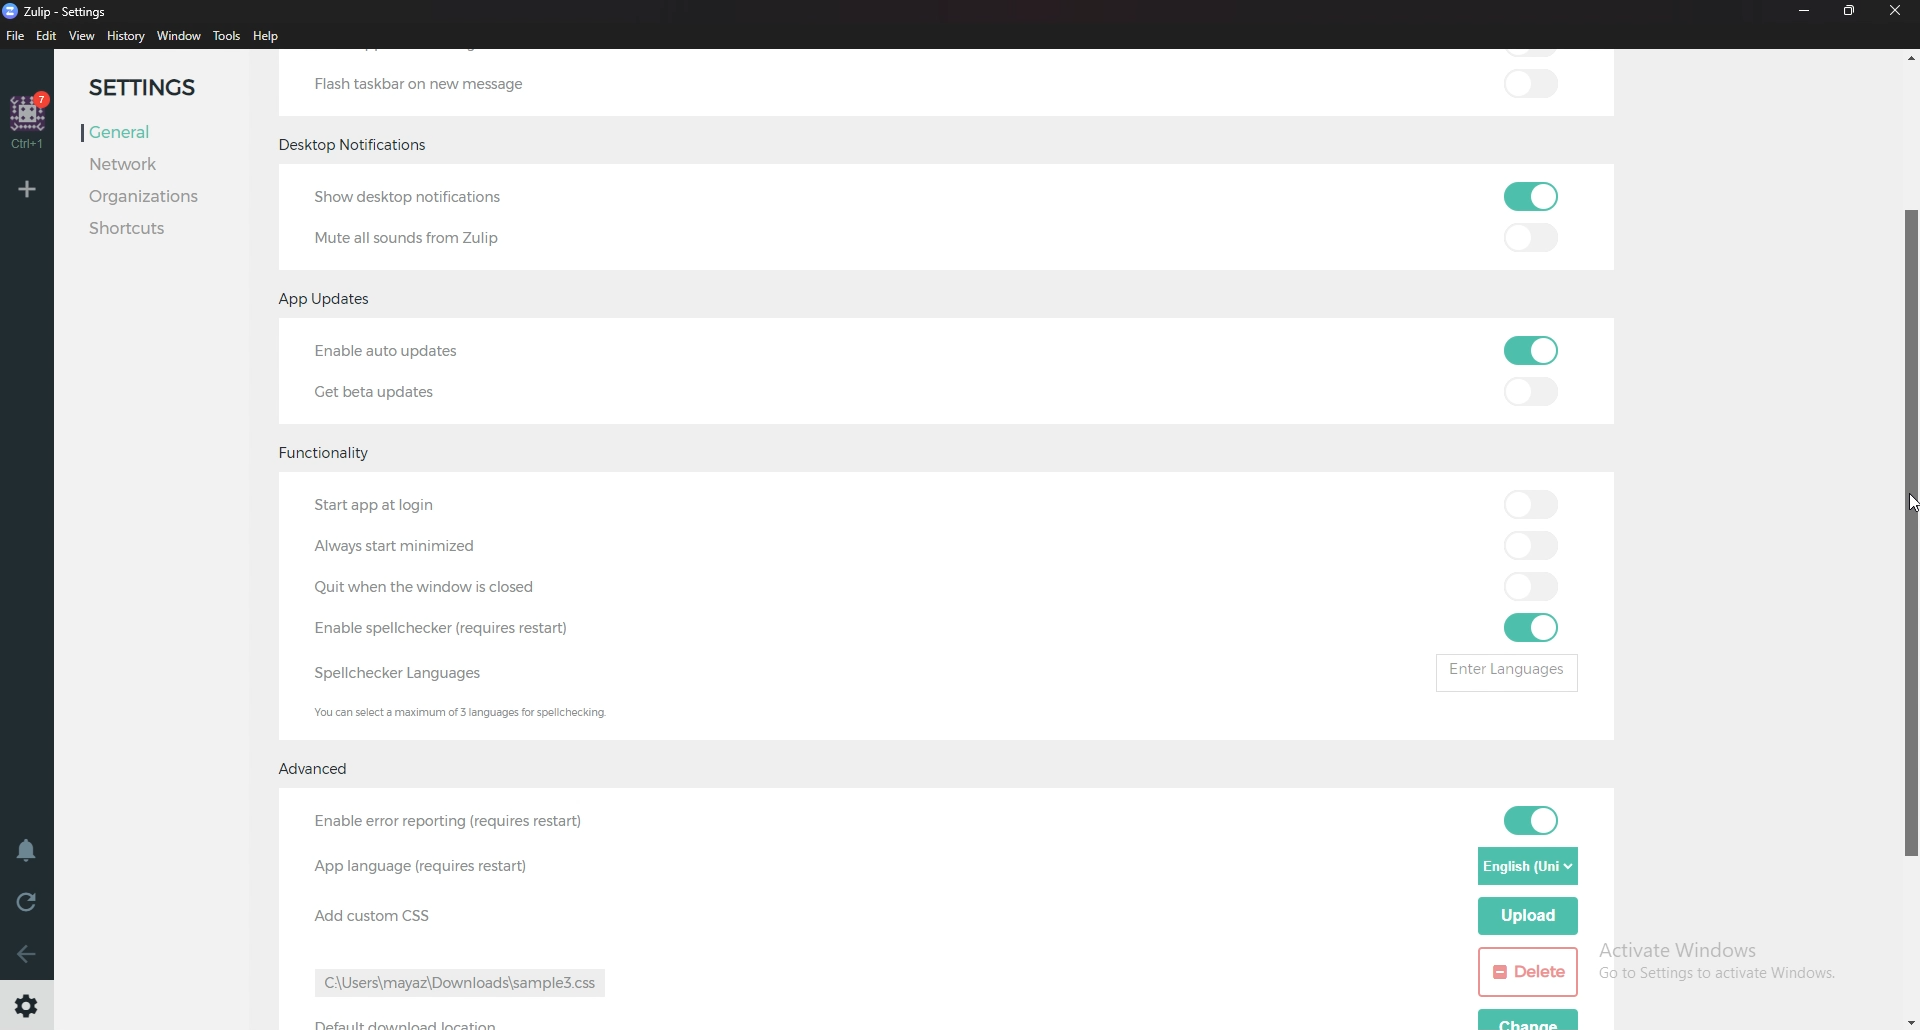  What do you see at coordinates (28, 121) in the screenshot?
I see `home` at bounding box center [28, 121].